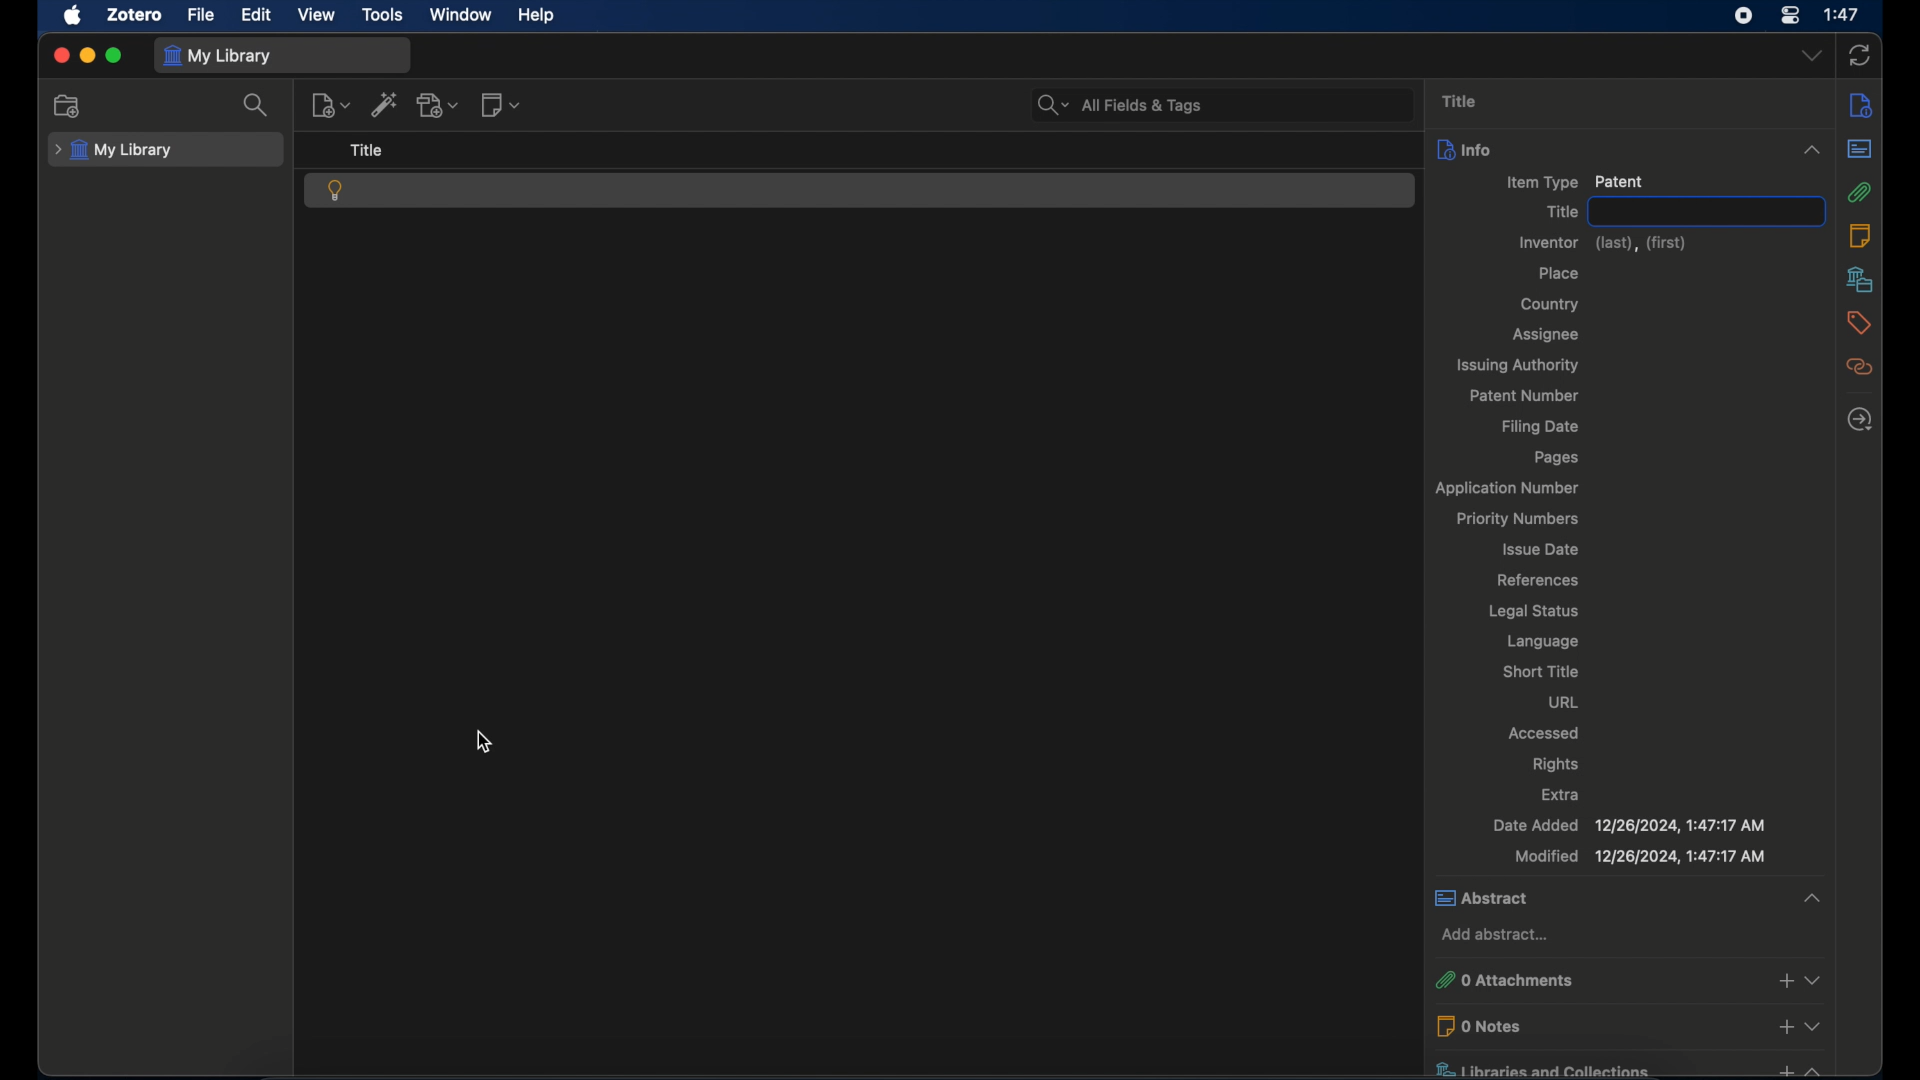  I want to click on zotero, so click(133, 14).